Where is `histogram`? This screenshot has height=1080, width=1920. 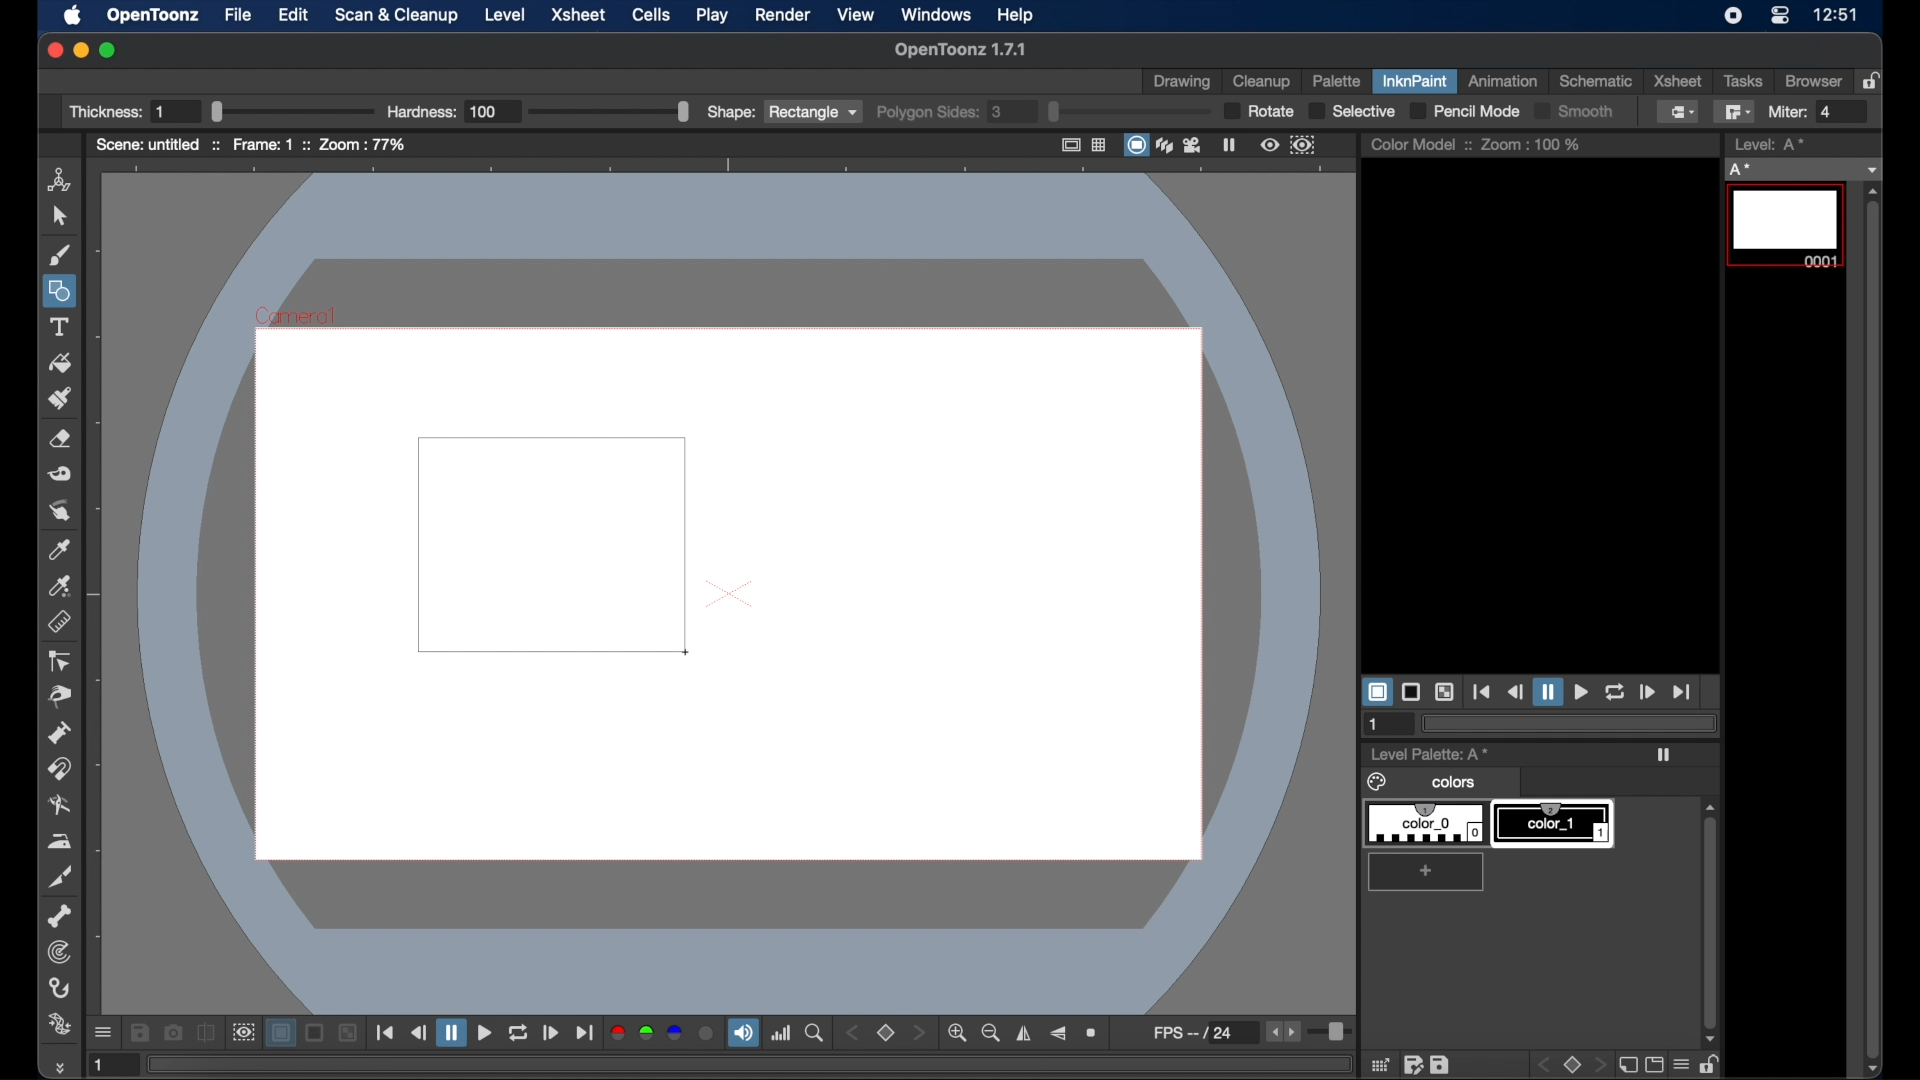 histogram is located at coordinates (781, 1033).